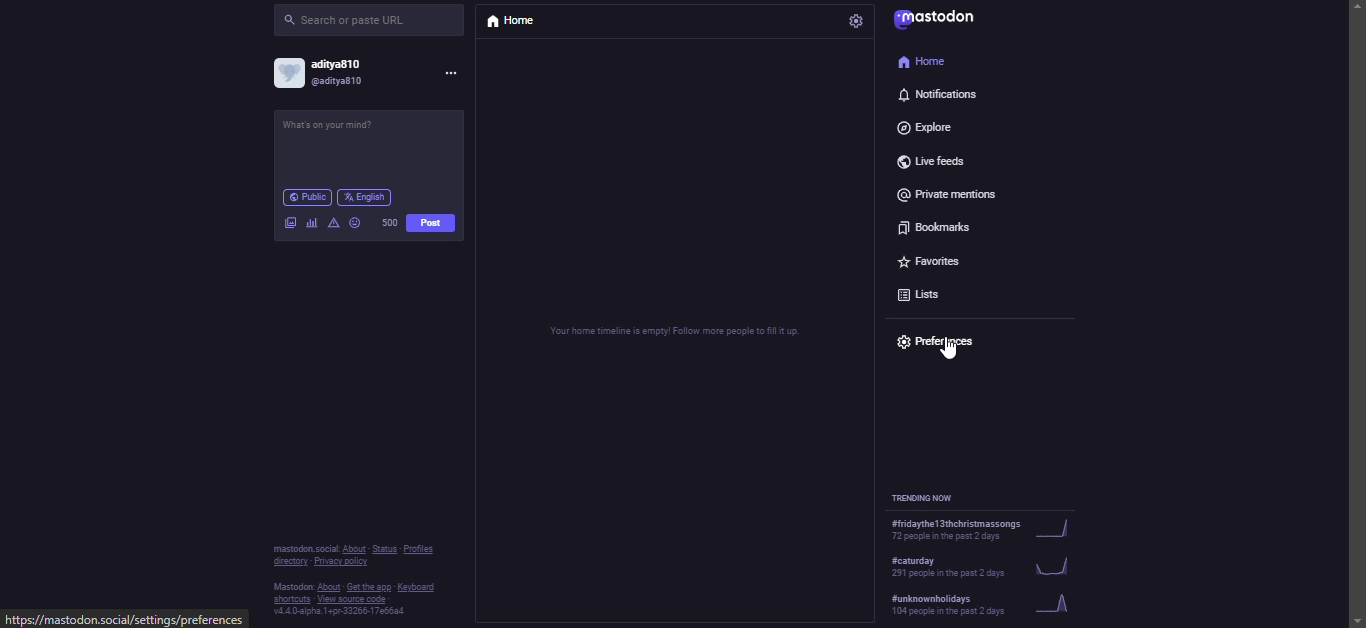 The image size is (1366, 628). I want to click on explore, so click(938, 128).